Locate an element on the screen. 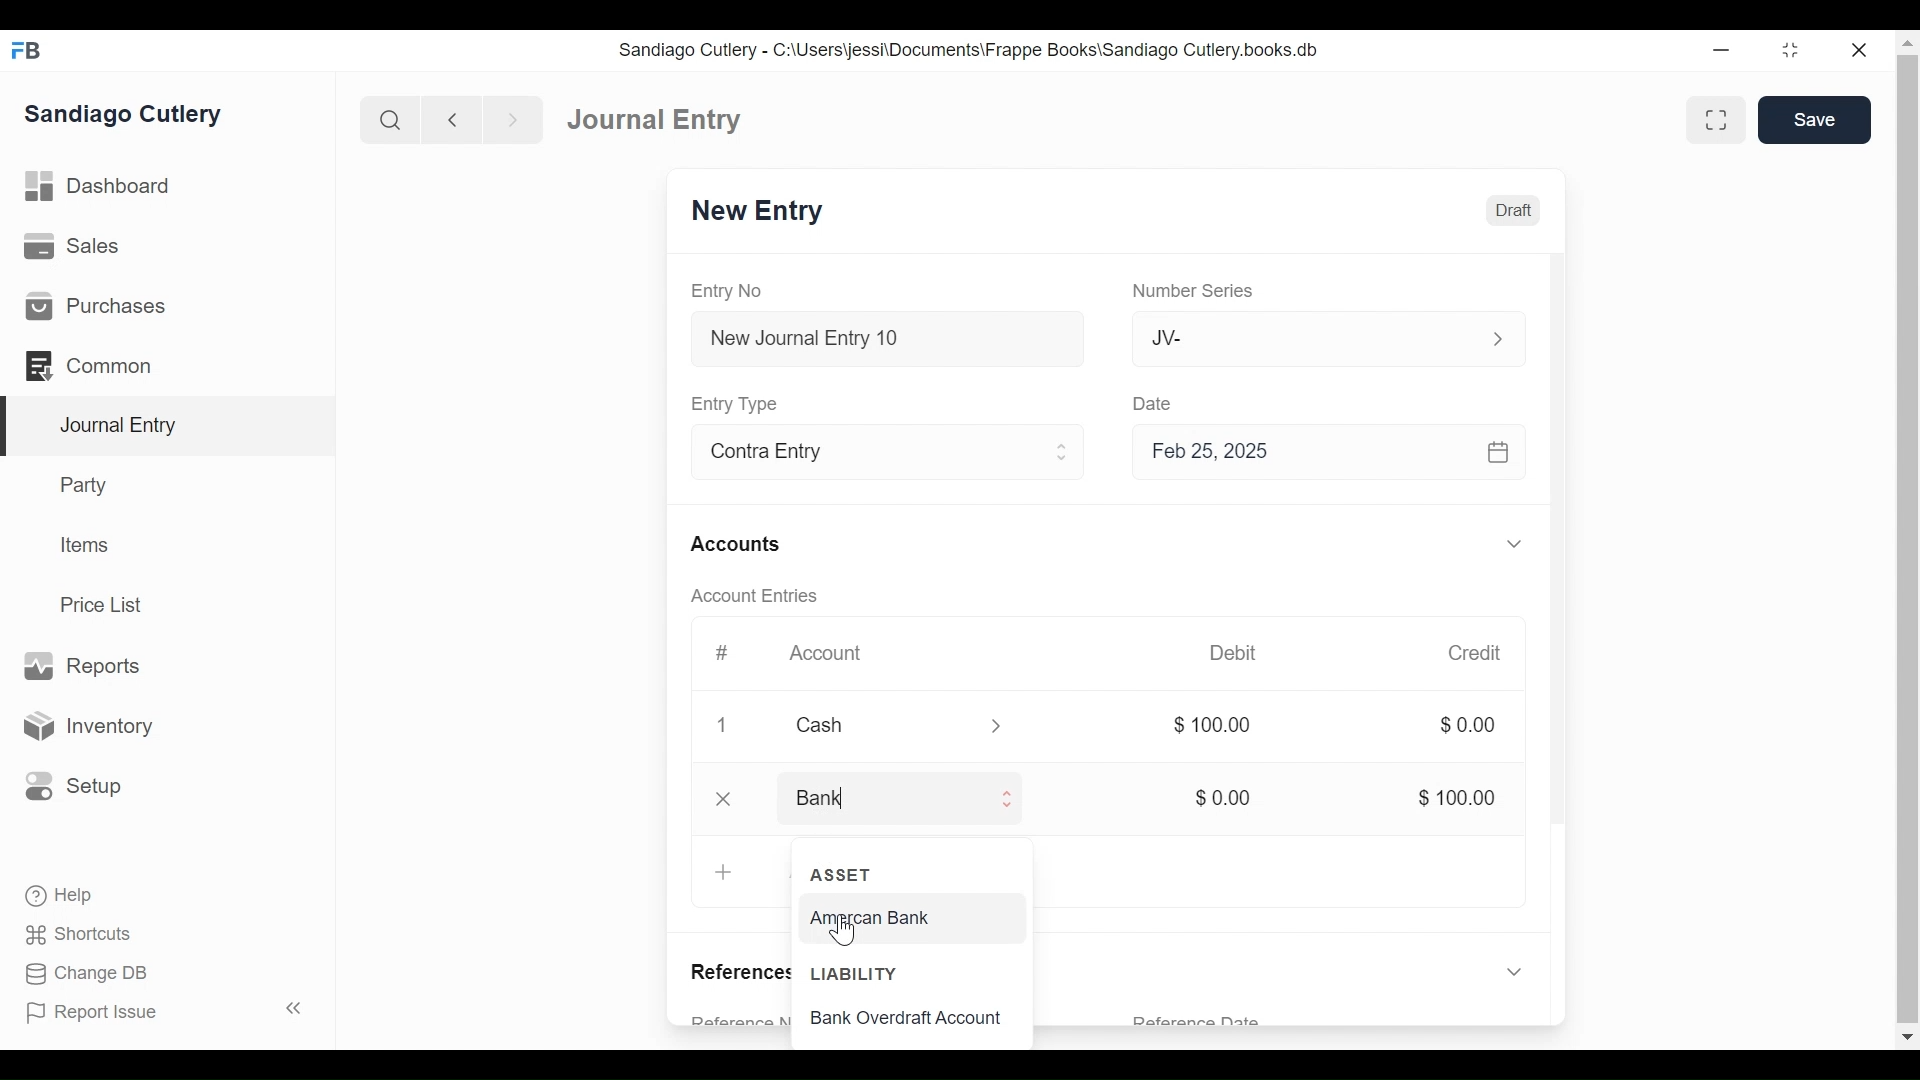 The width and height of the screenshot is (1920, 1080). Save is located at coordinates (1816, 120).